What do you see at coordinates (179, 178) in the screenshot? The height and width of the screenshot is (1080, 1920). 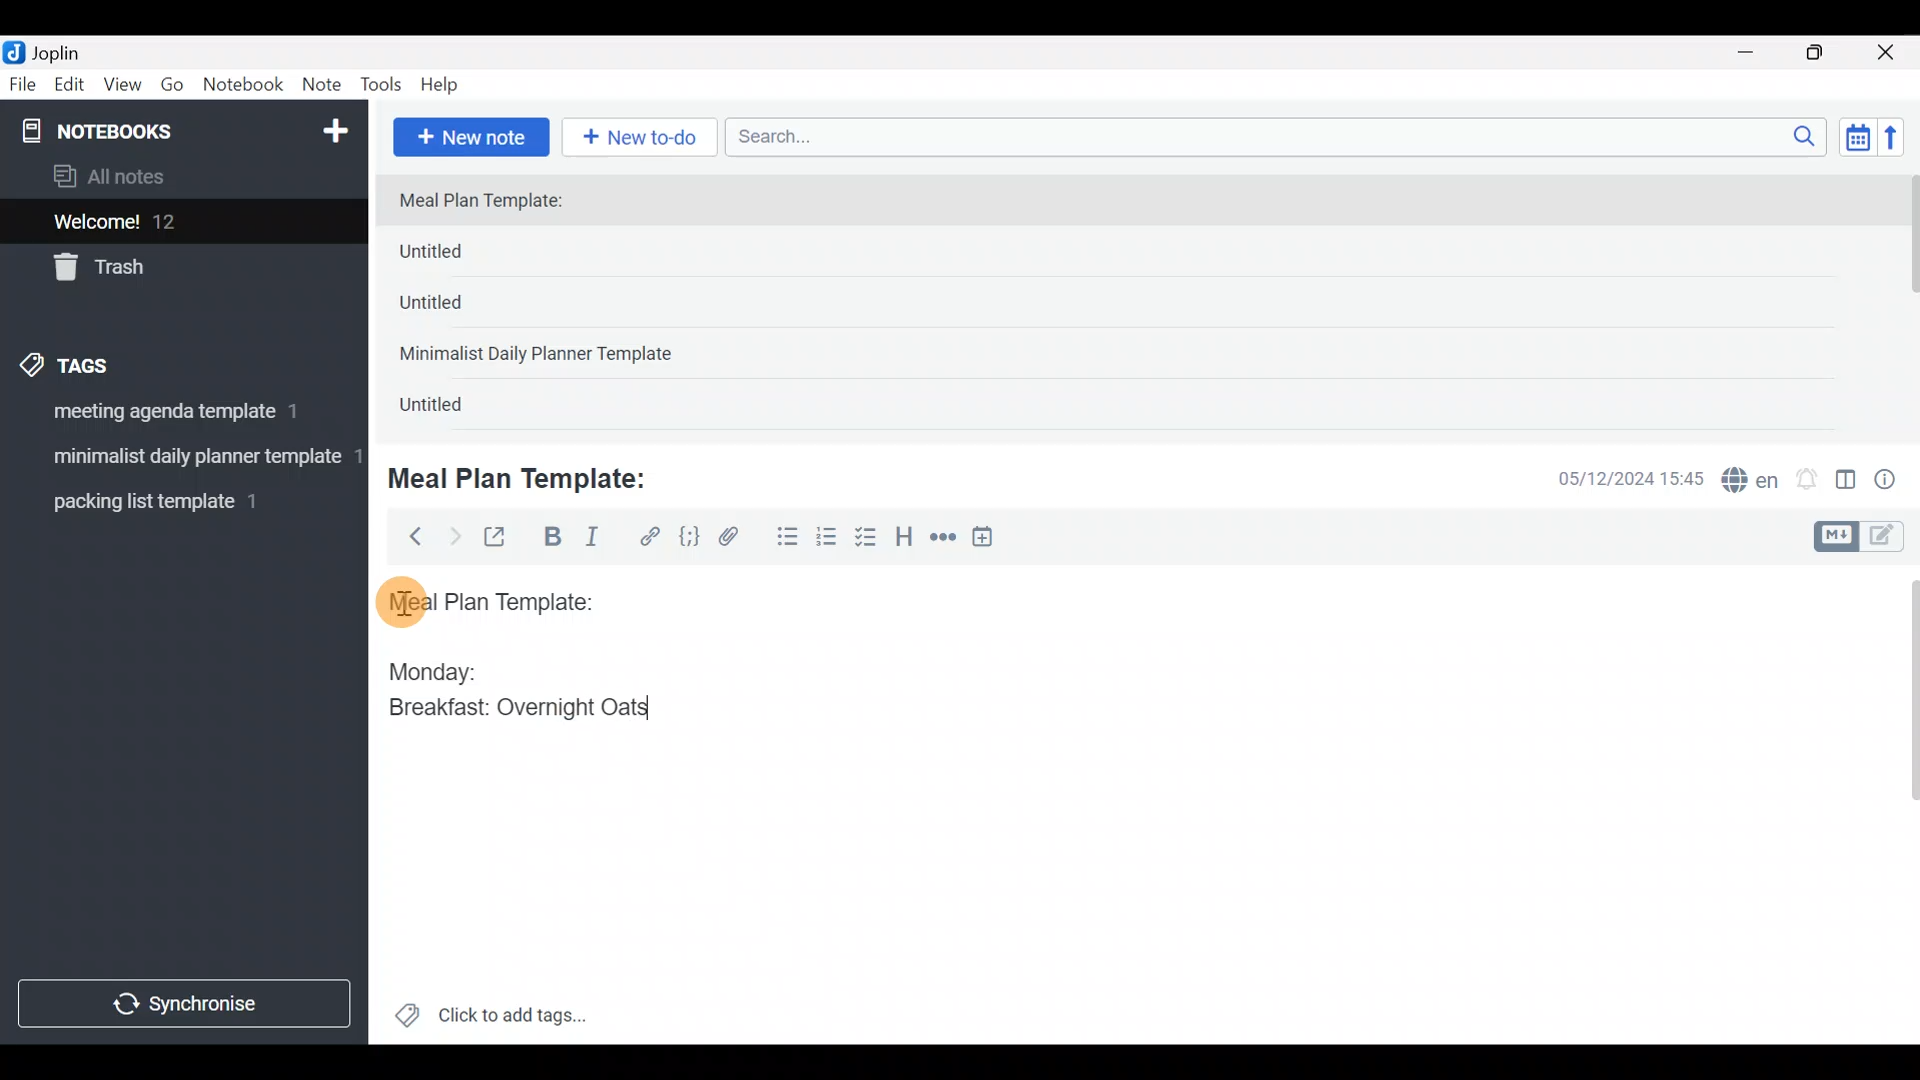 I see `All notes` at bounding box center [179, 178].